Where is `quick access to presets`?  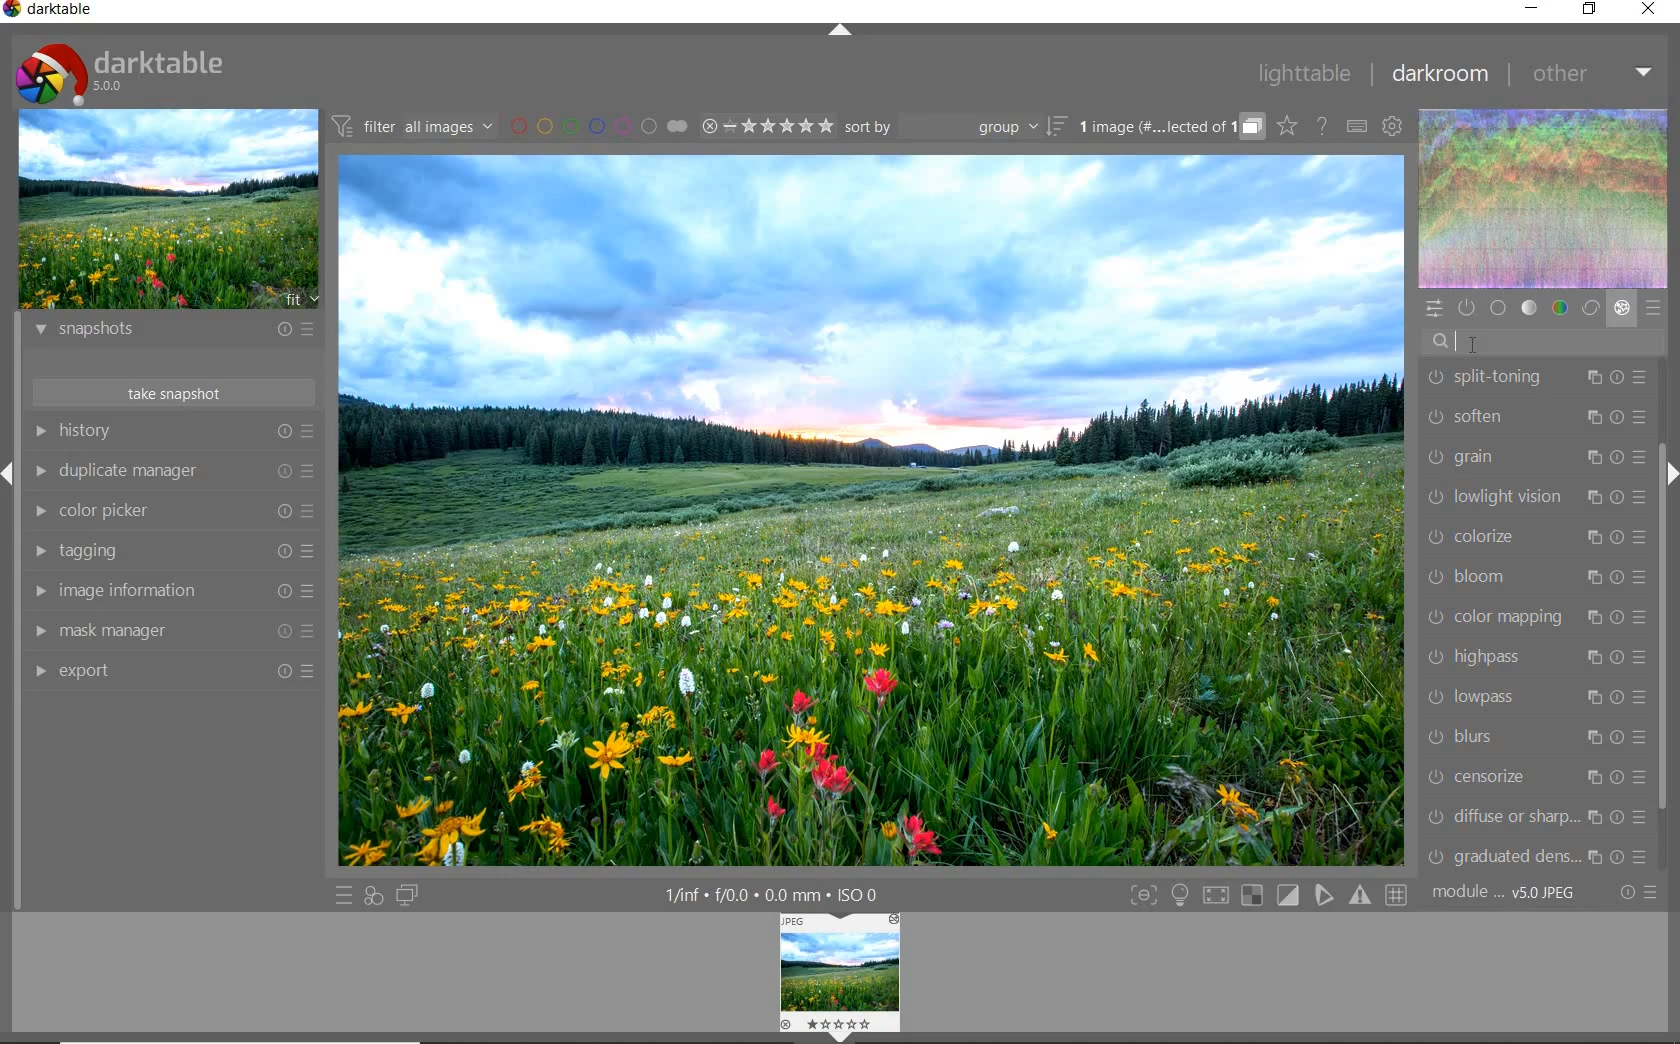 quick access to presets is located at coordinates (345, 896).